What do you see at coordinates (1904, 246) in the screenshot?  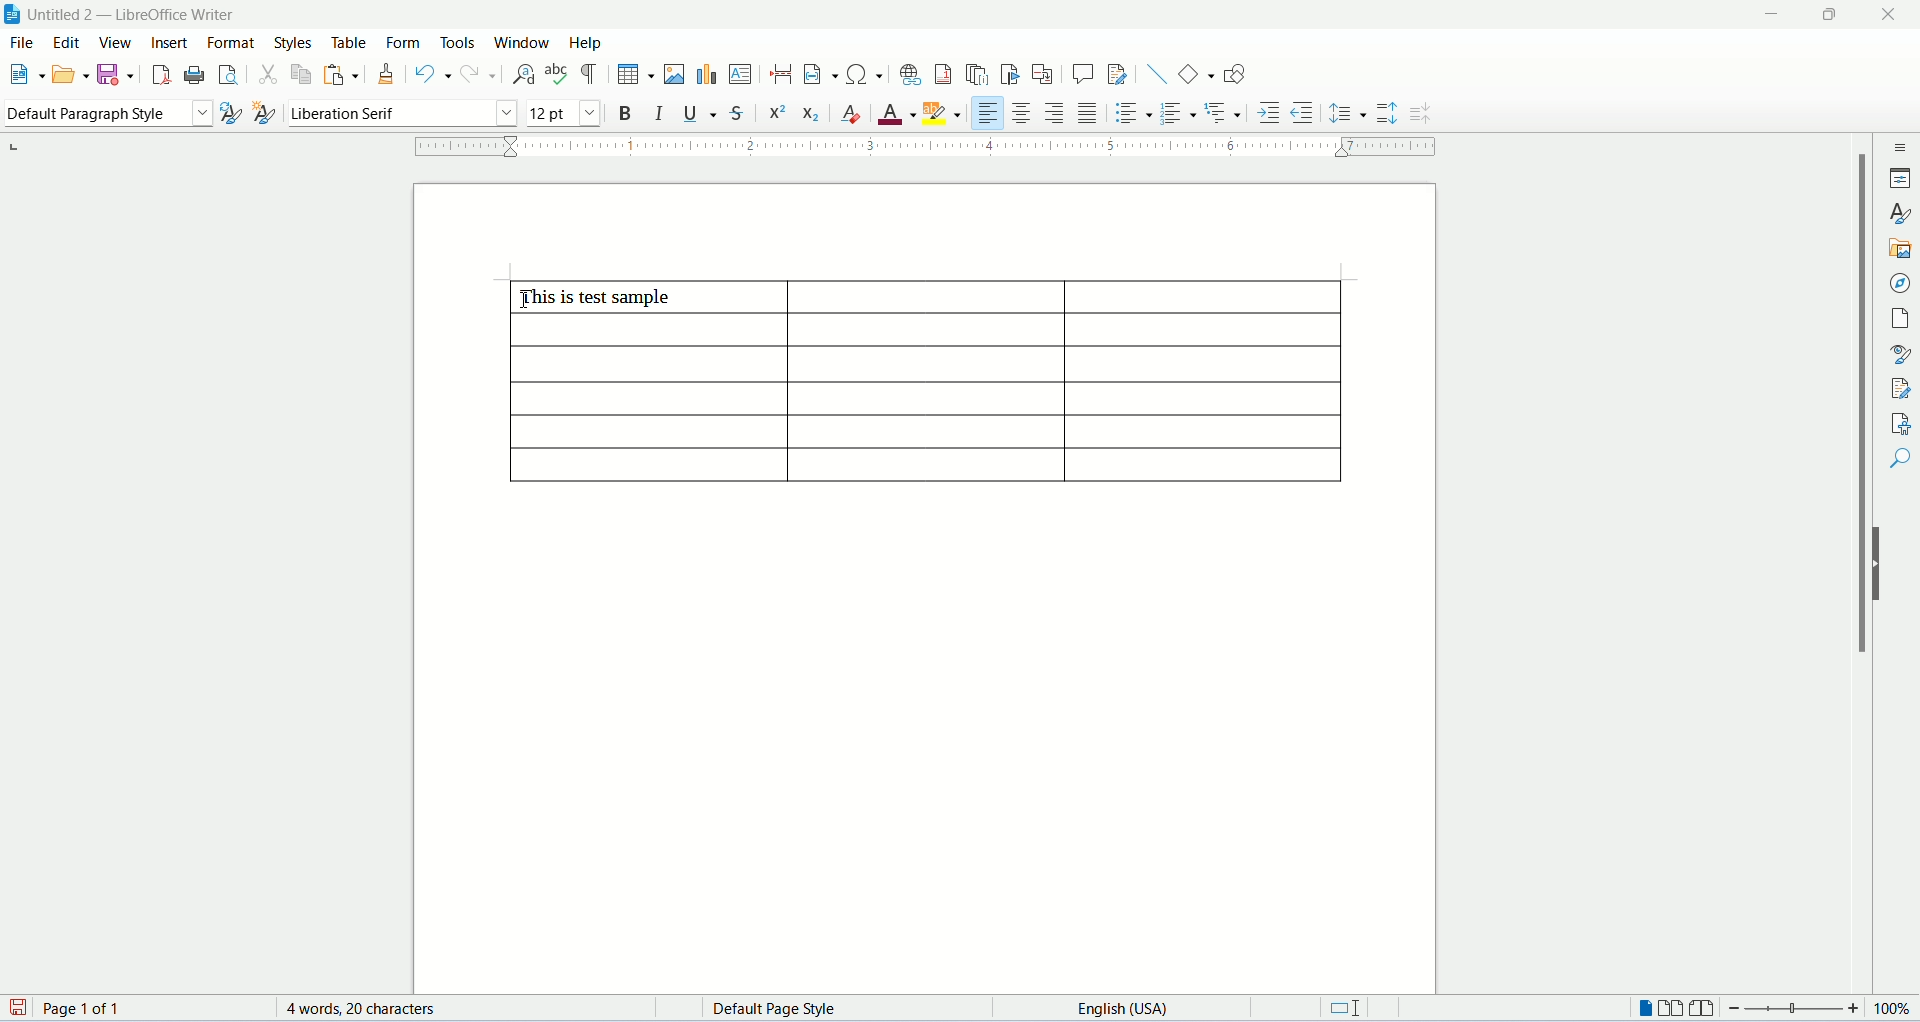 I see `gallery` at bounding box center [1904, 246].